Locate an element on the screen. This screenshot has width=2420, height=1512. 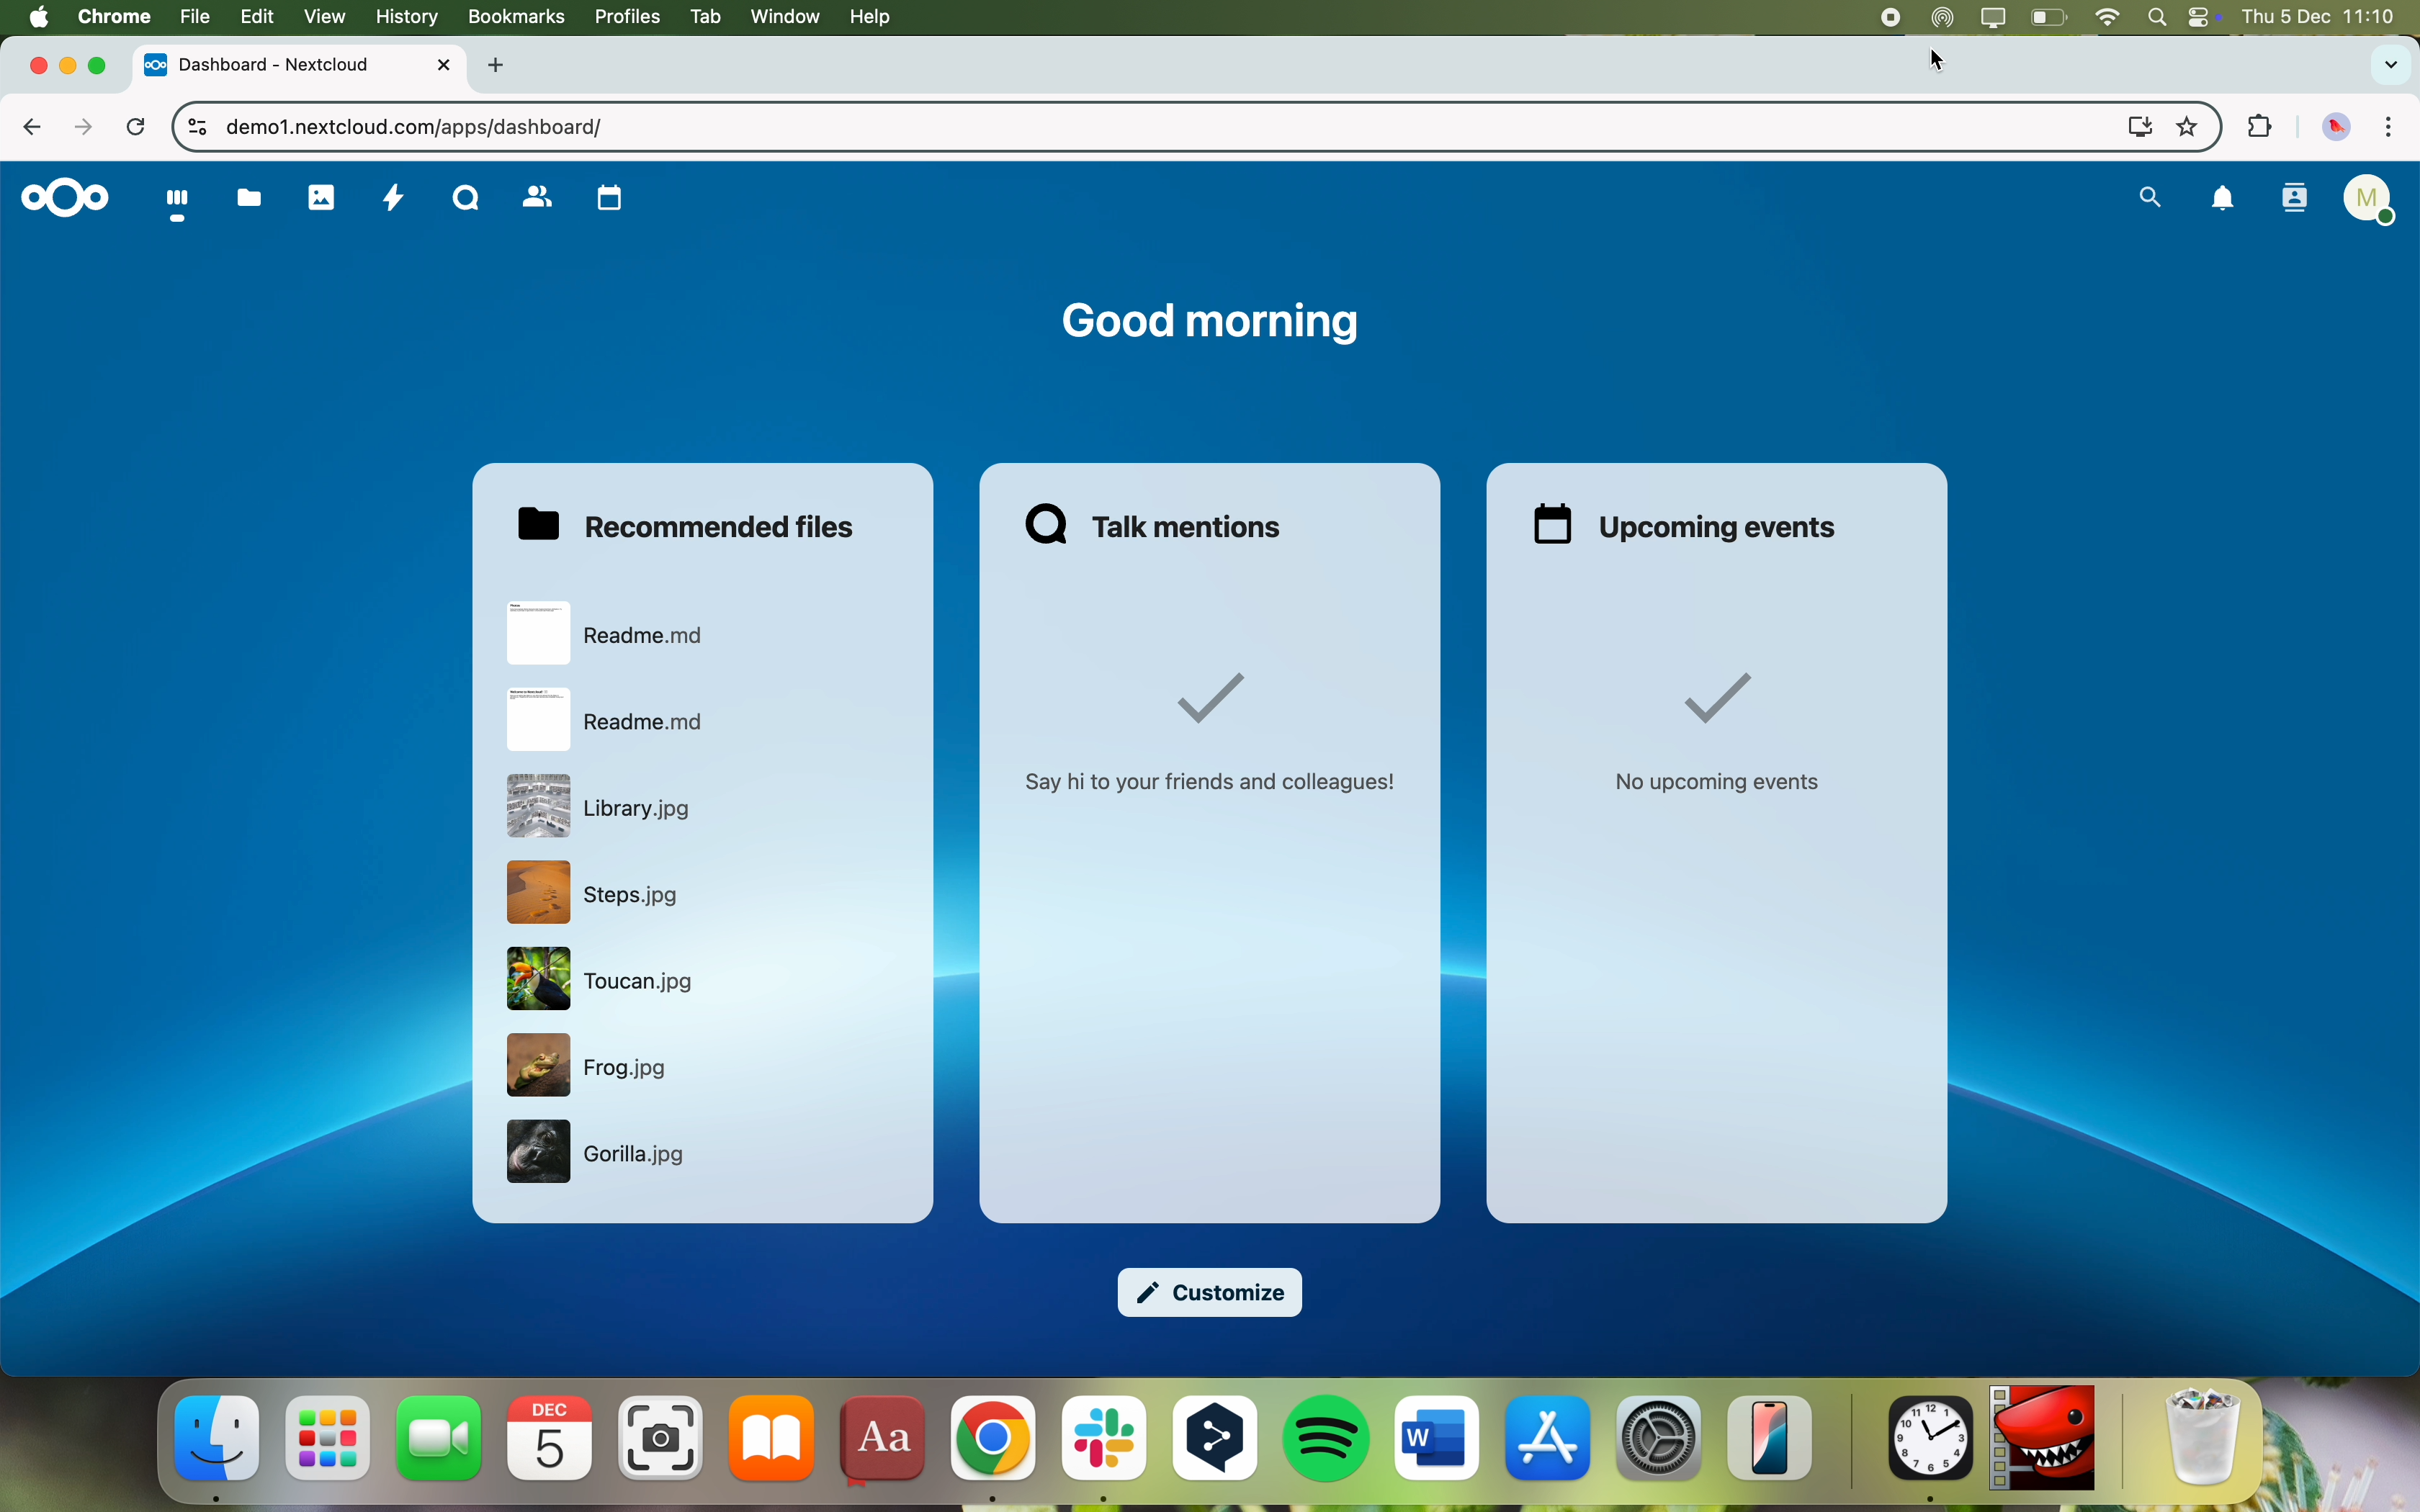
file is located at coordinates (602, 1155).